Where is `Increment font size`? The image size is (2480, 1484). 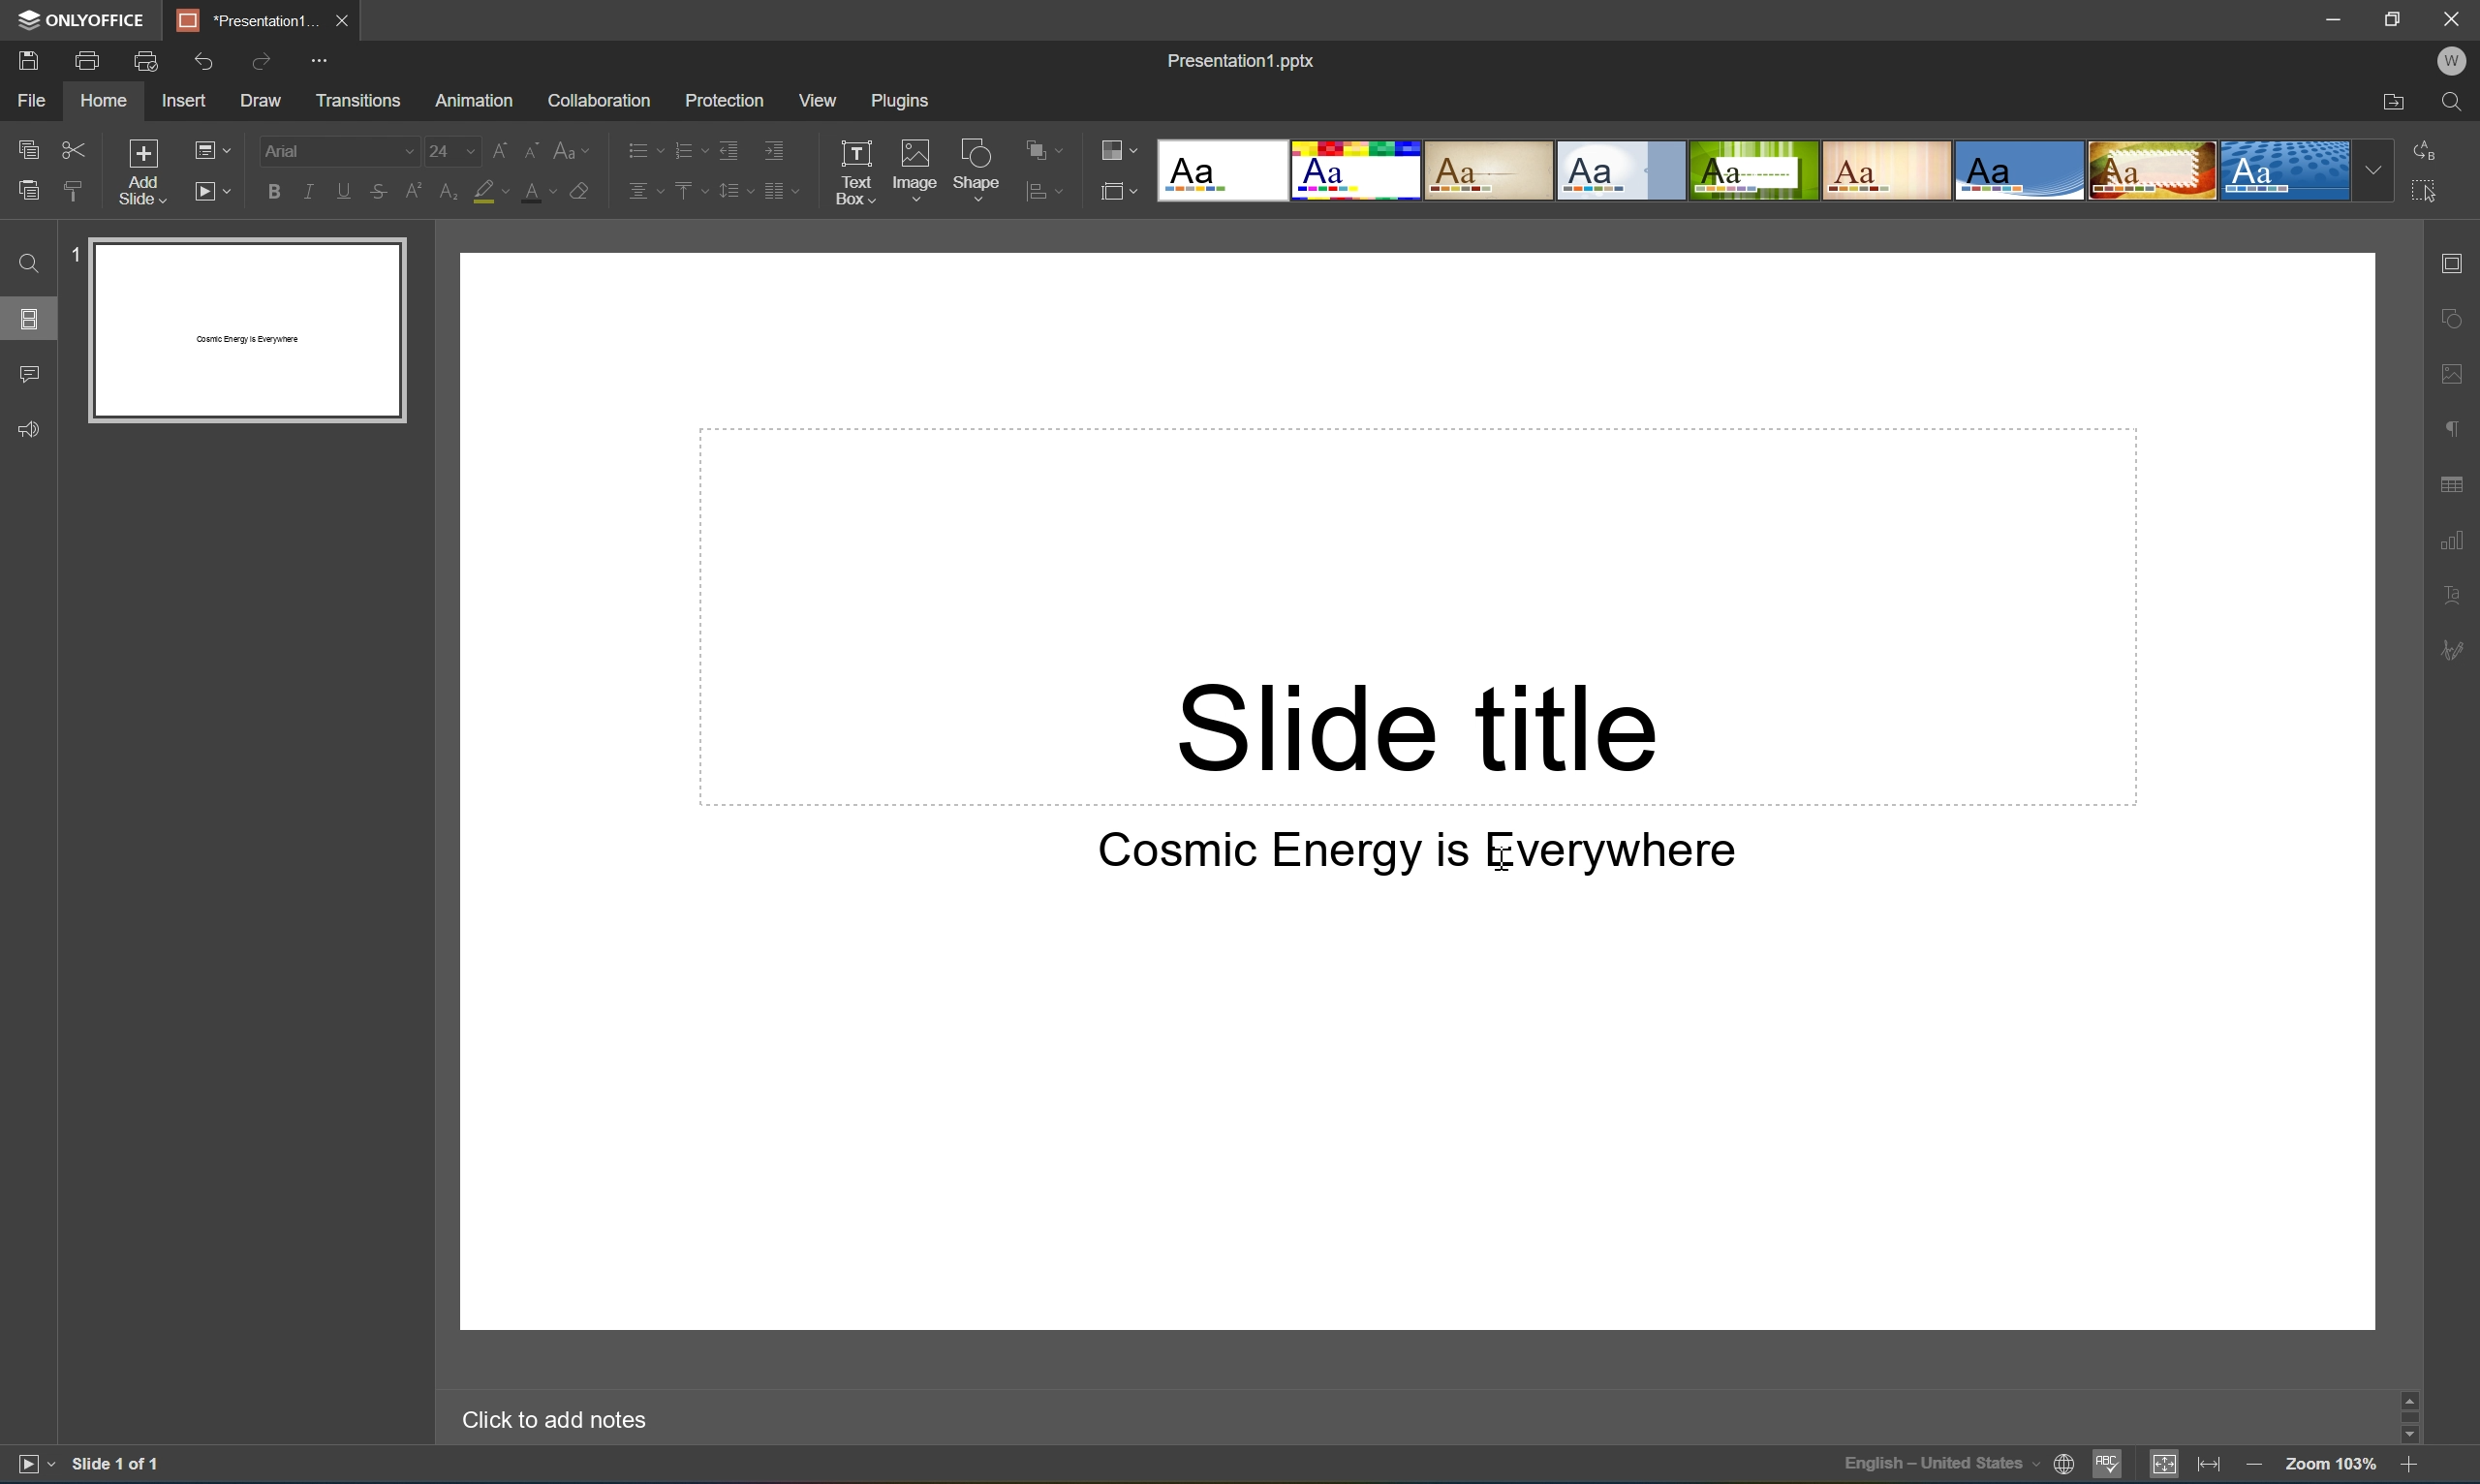 Increment font size is located at coordinates (499, 143).